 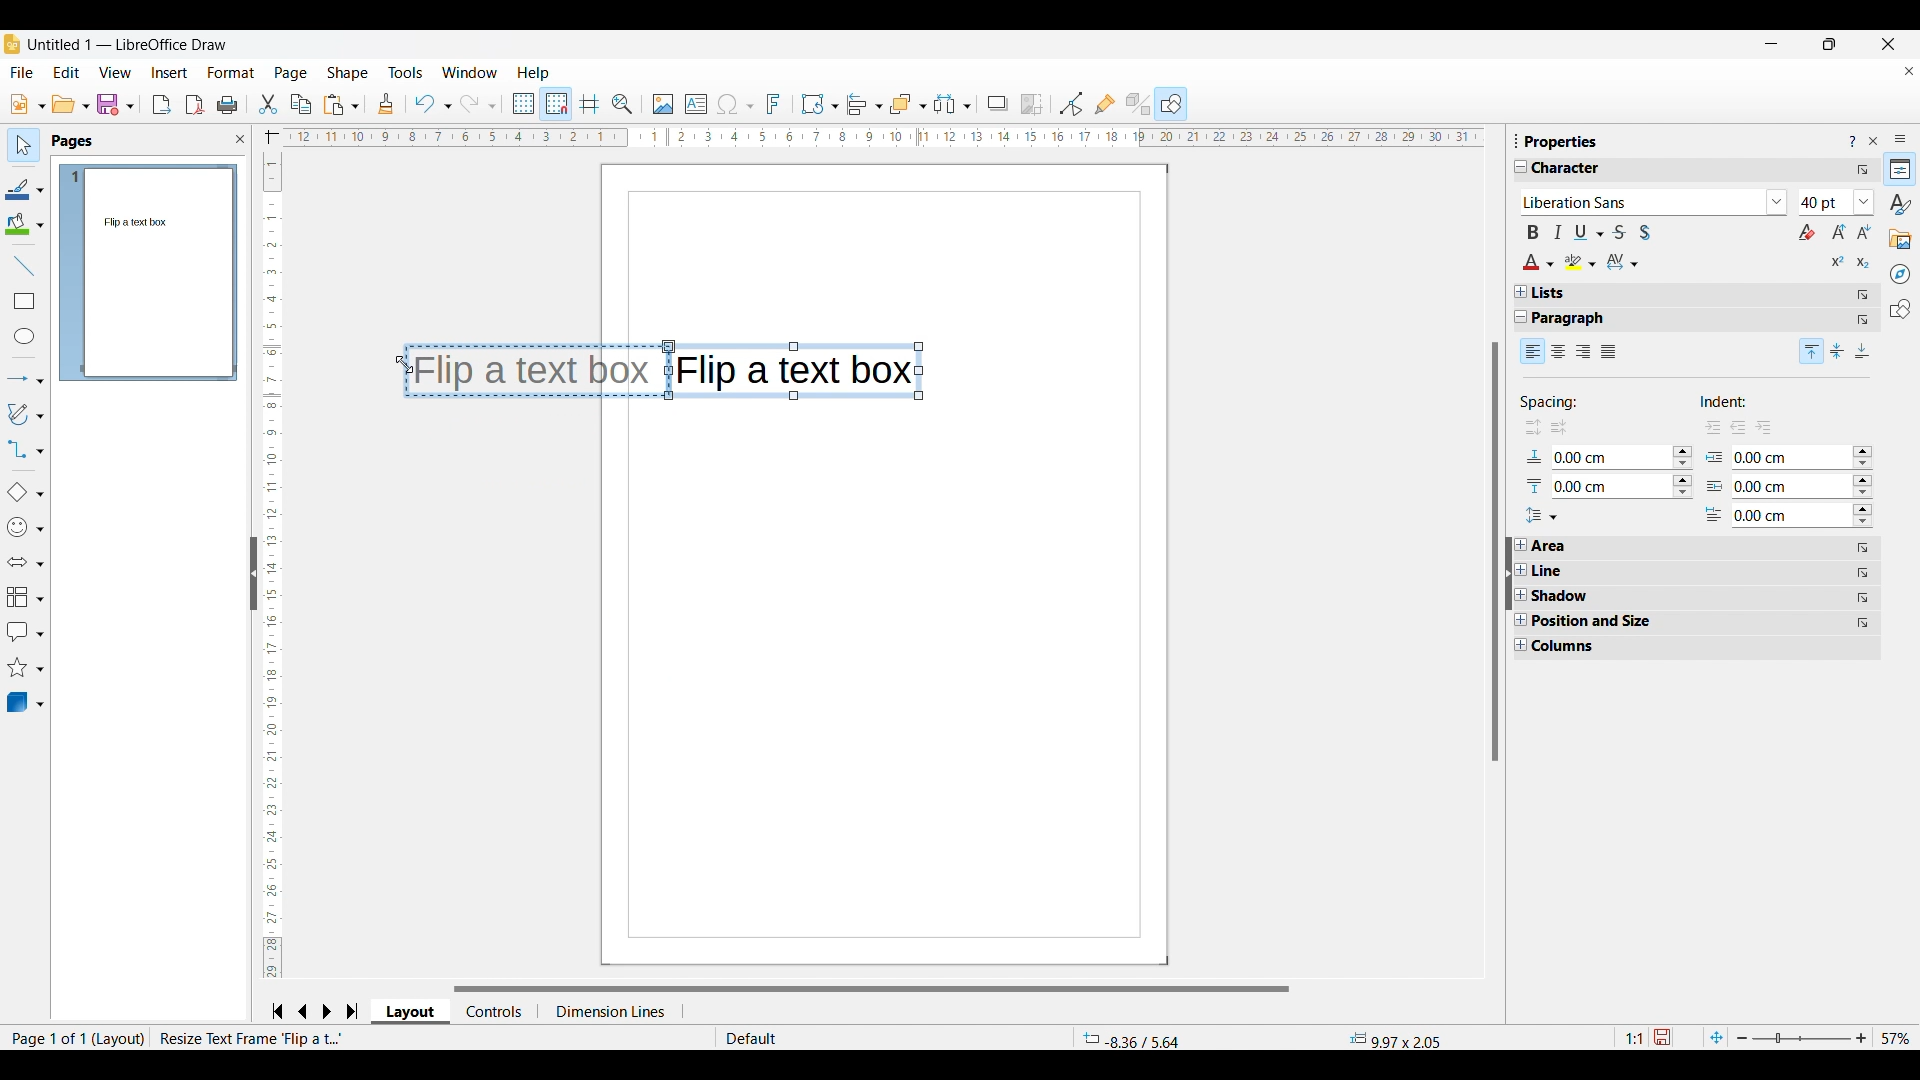 What do you see at coordinates (1787, 462) in the screenshot?
I see `0.00 cm` at bounding box center [1787, 462].